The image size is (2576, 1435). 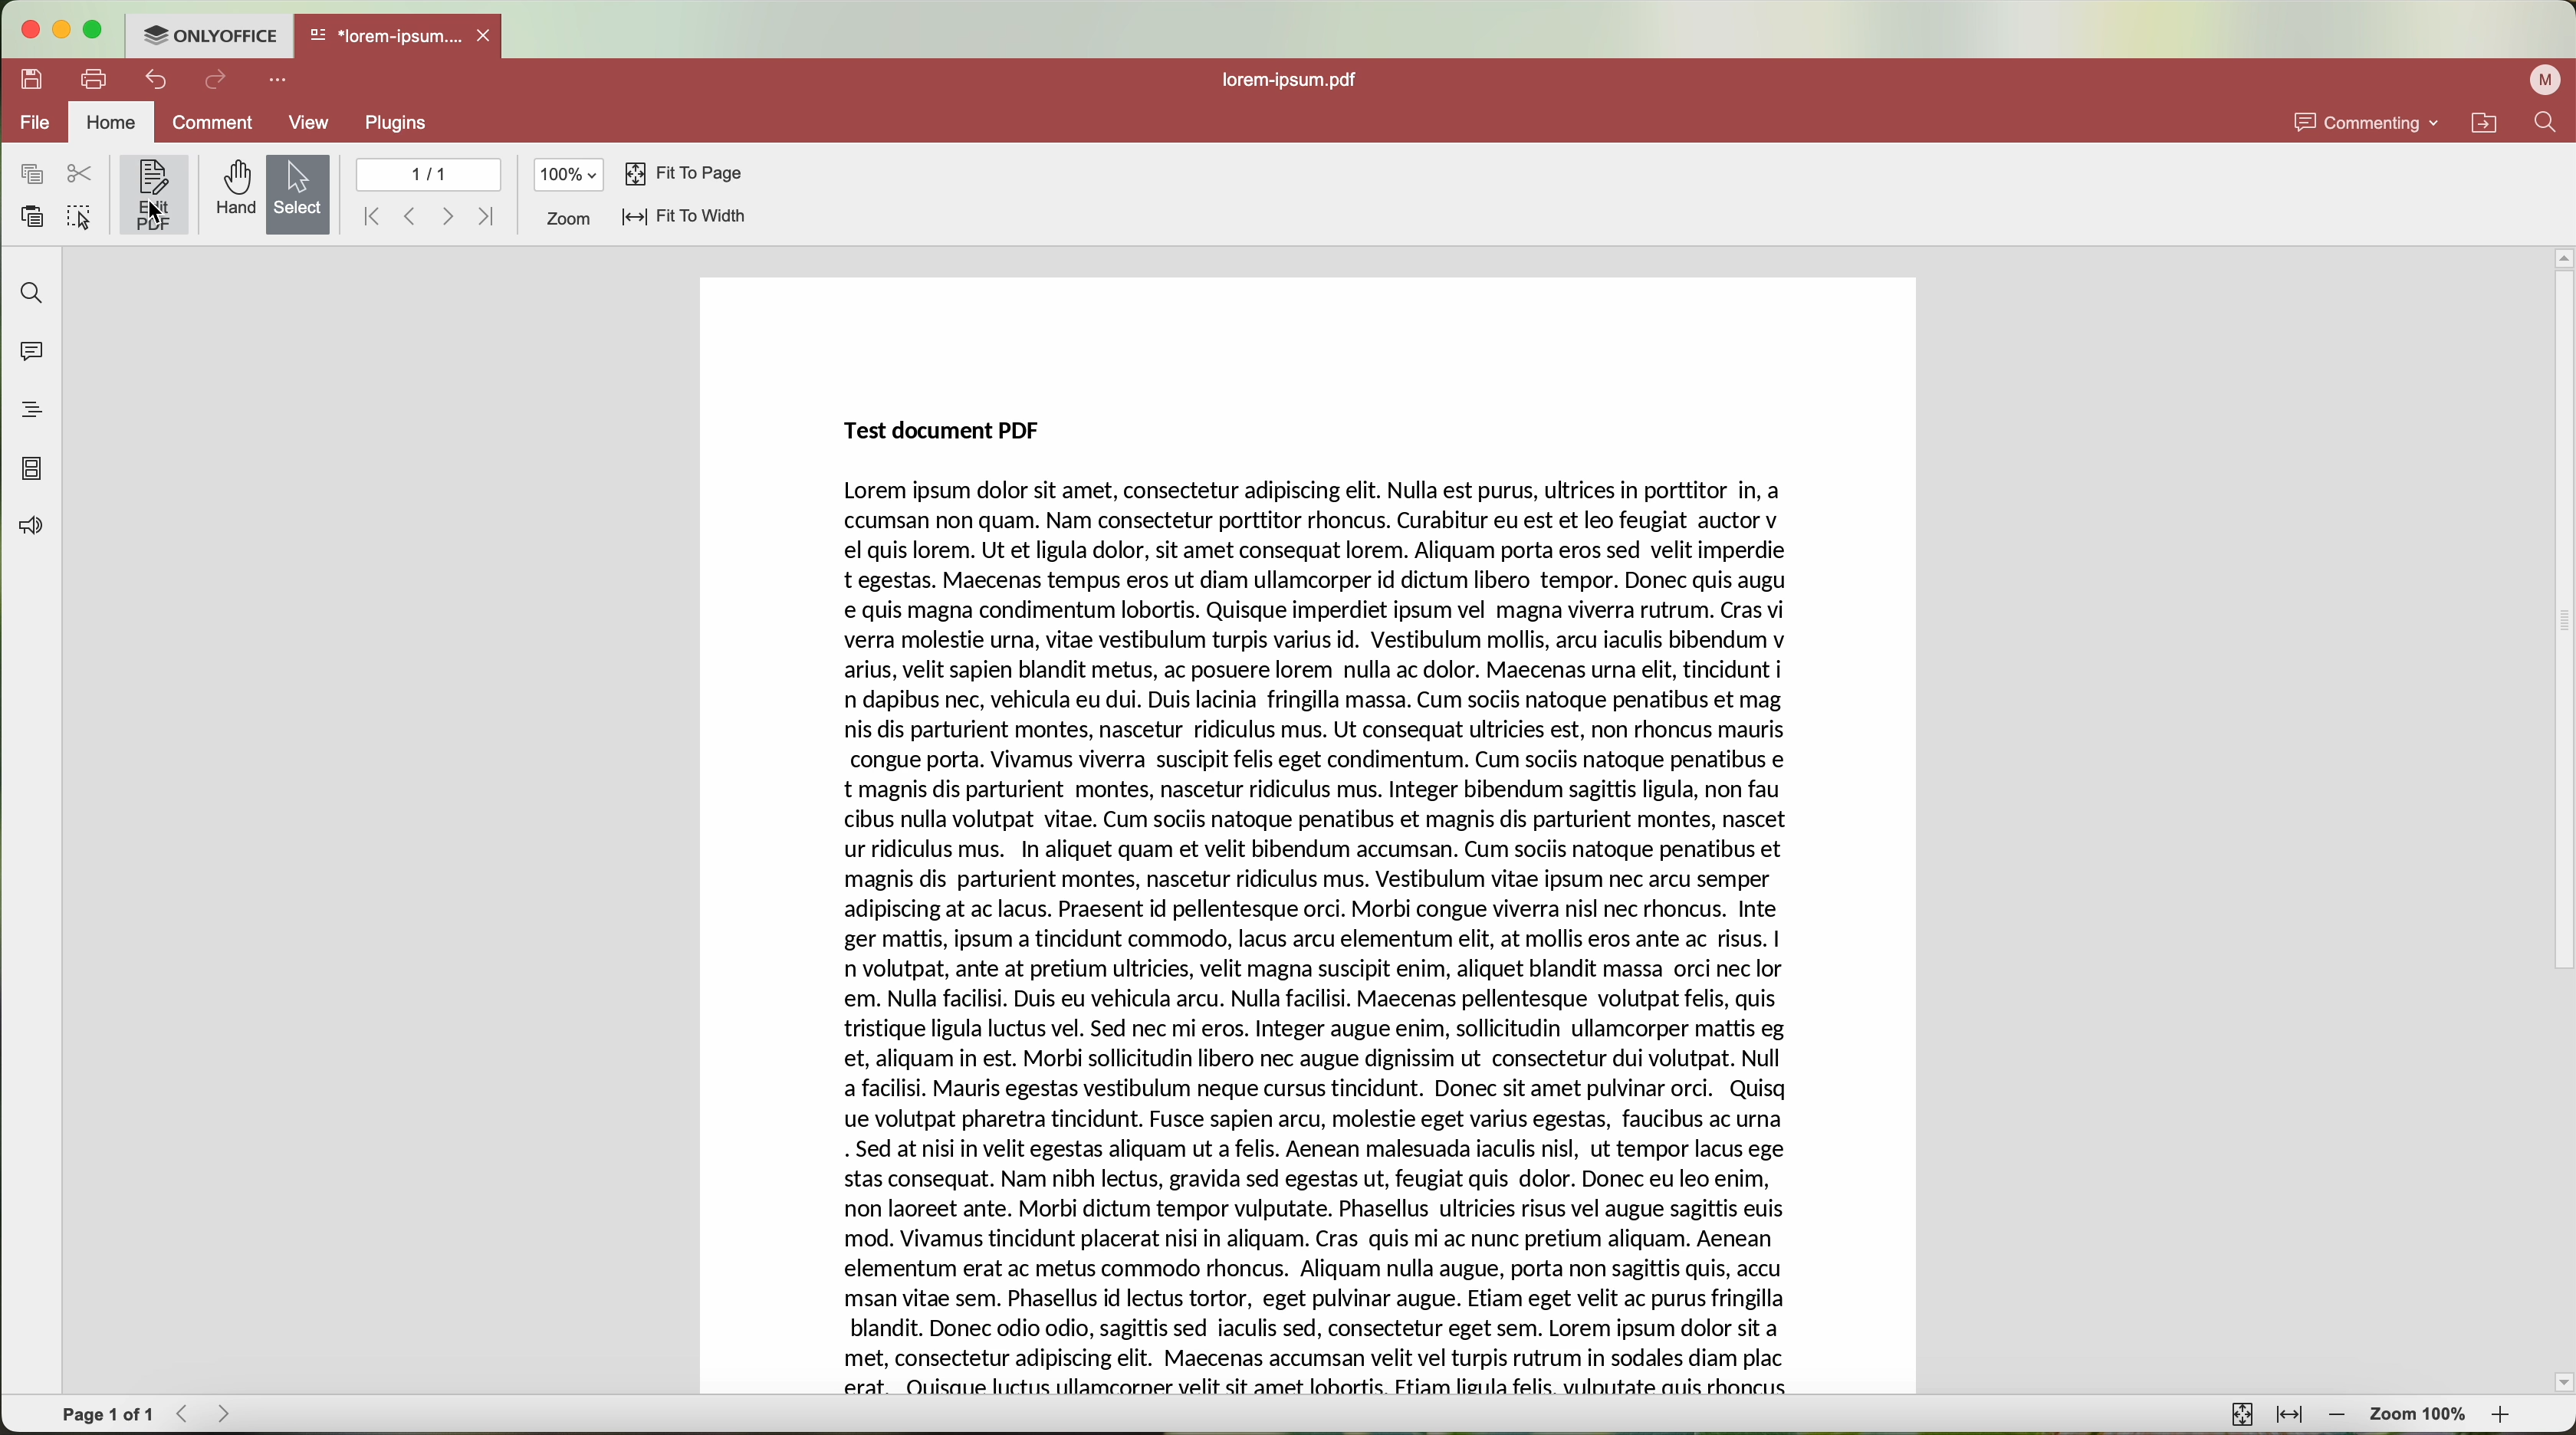 What do you see at coordinates (153, 81) in the screenshot?
I see `undo` at bounding box center [153, 81].